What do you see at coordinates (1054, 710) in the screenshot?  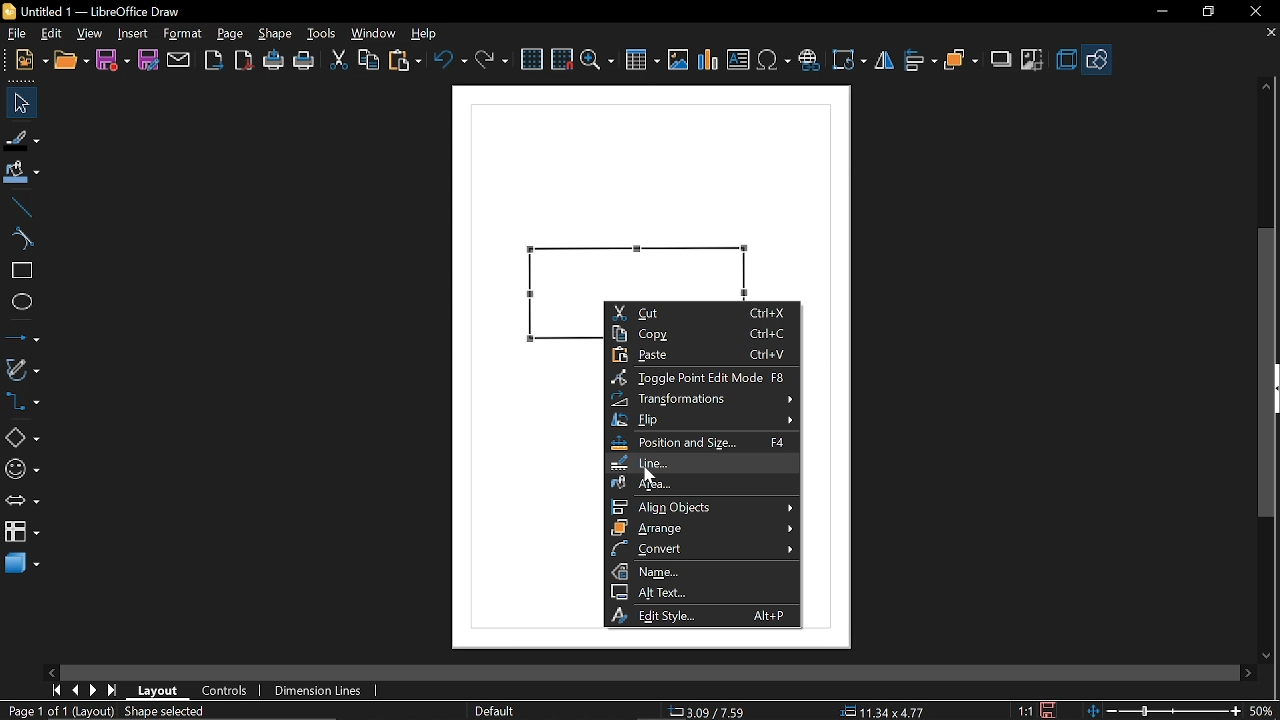 I see `save` at bounding box center [1054, 710].